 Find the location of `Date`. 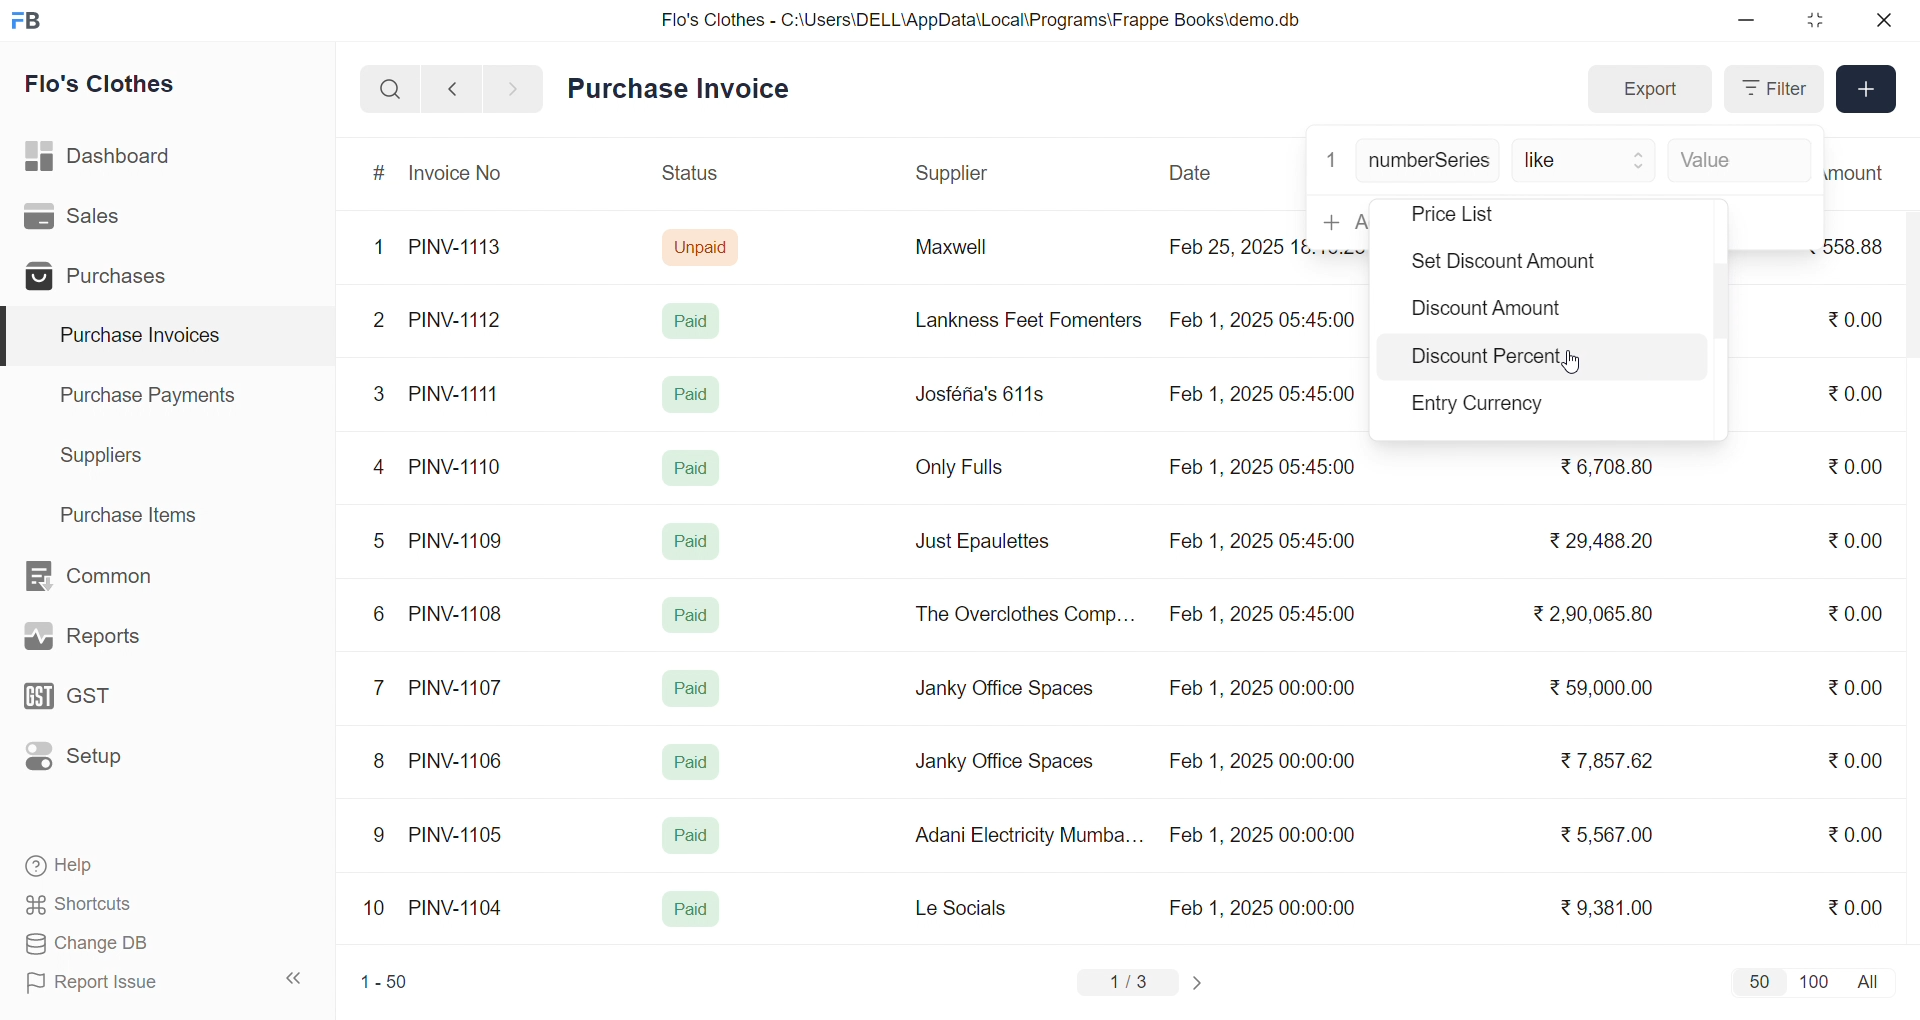

Date is located at coordinates (1193, 173).